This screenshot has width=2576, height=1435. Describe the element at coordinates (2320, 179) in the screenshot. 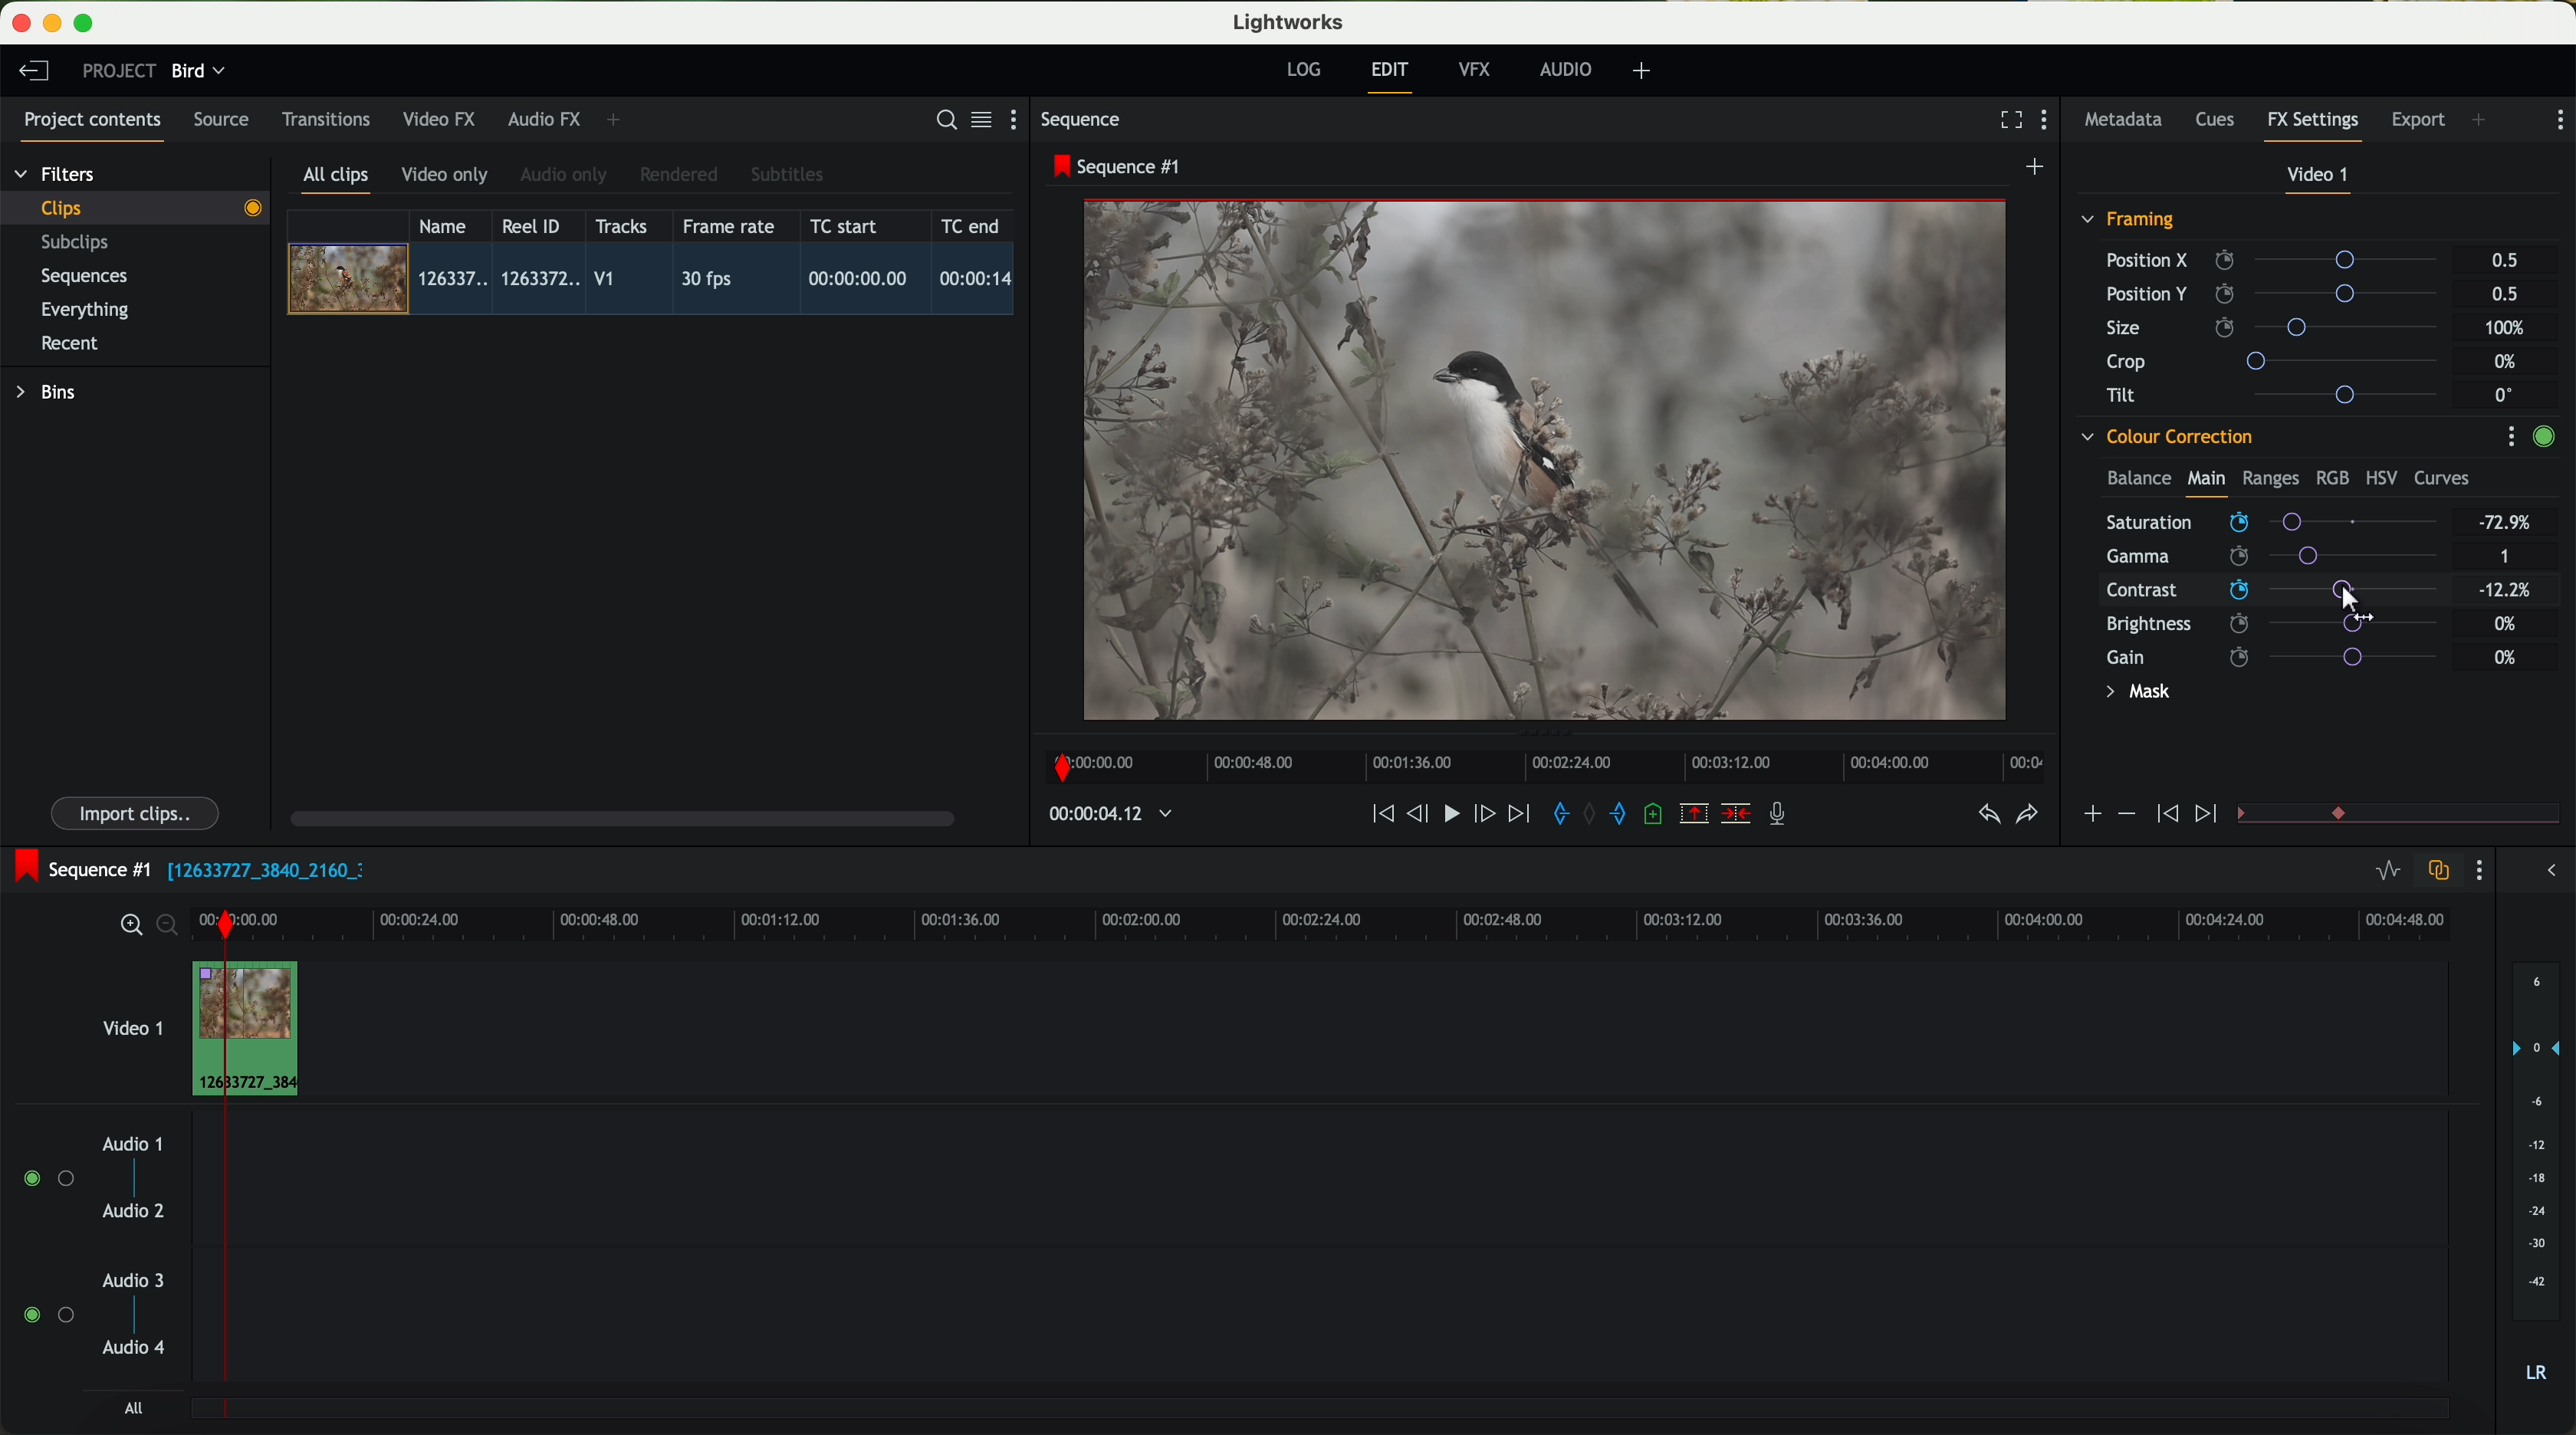

I see `video 1` at that location.